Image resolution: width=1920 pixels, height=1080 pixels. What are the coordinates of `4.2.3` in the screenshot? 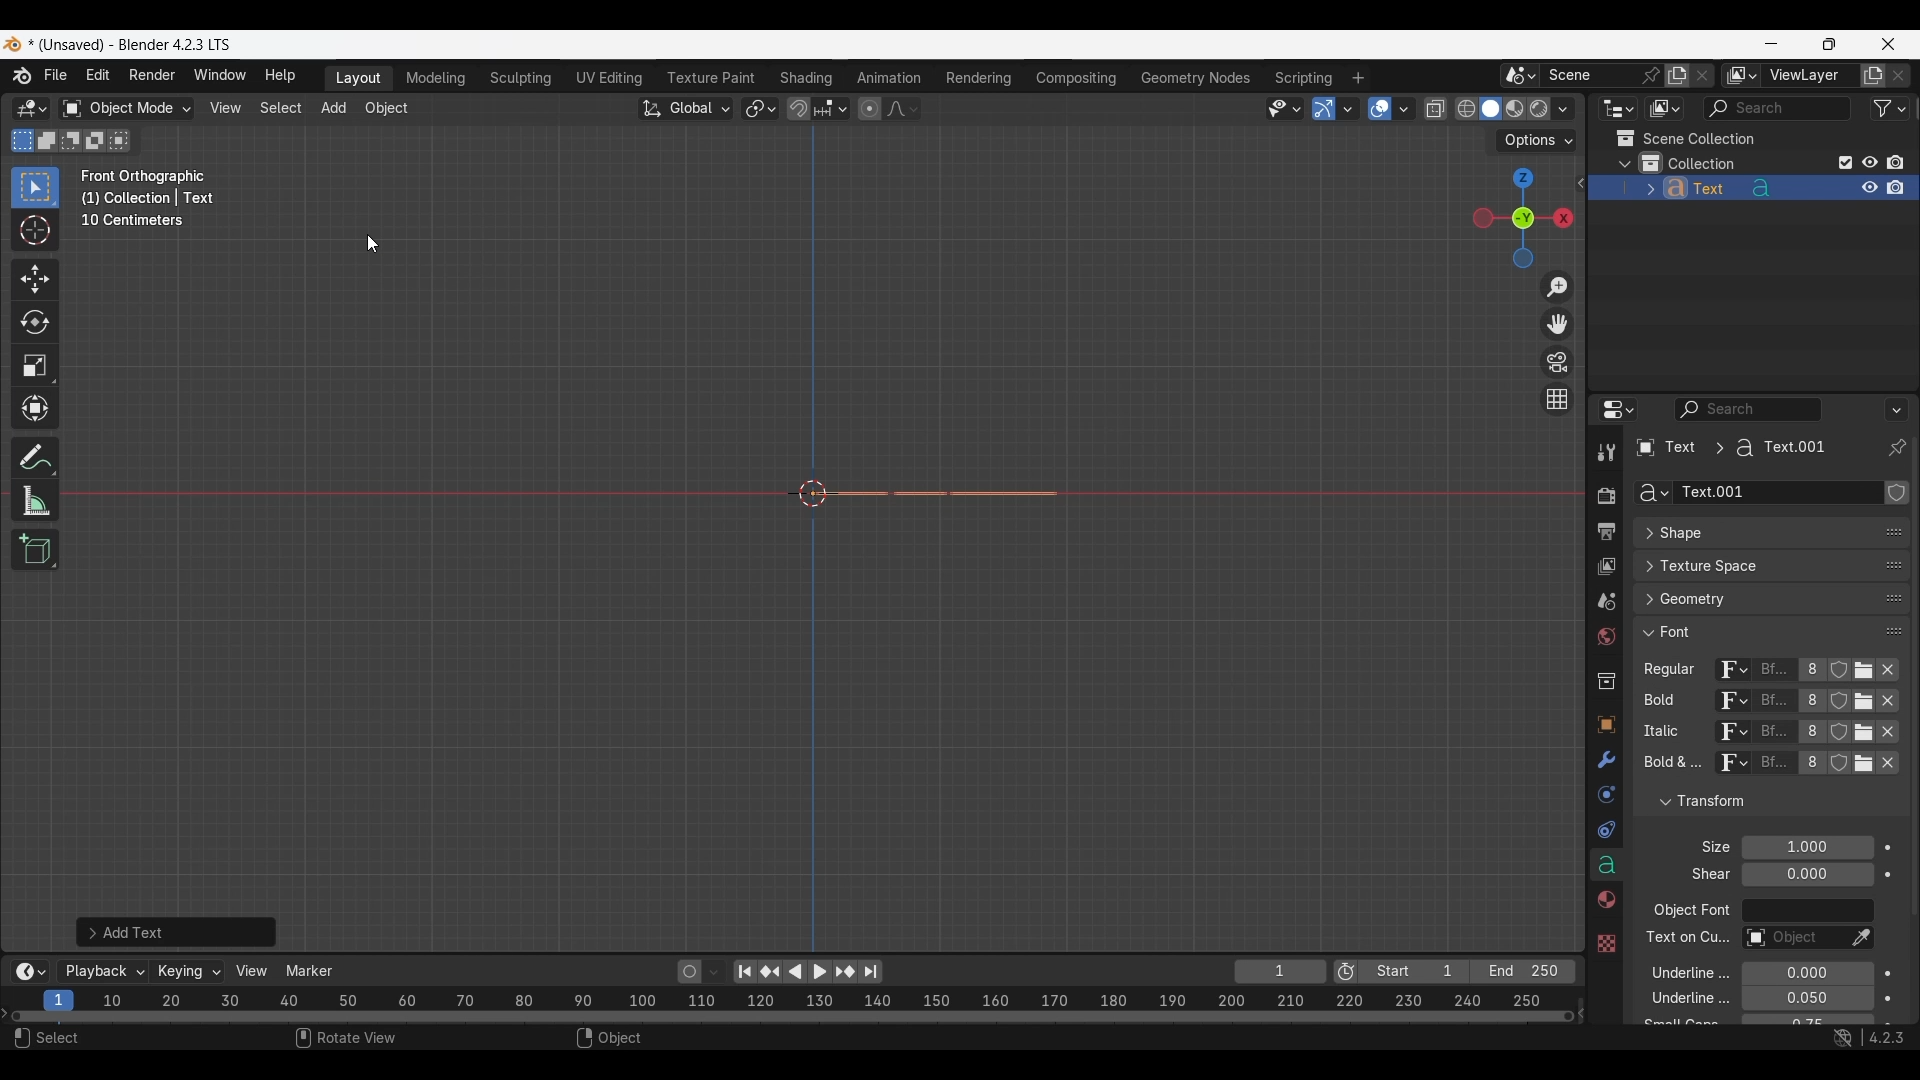 It's located at (1888, 1041).